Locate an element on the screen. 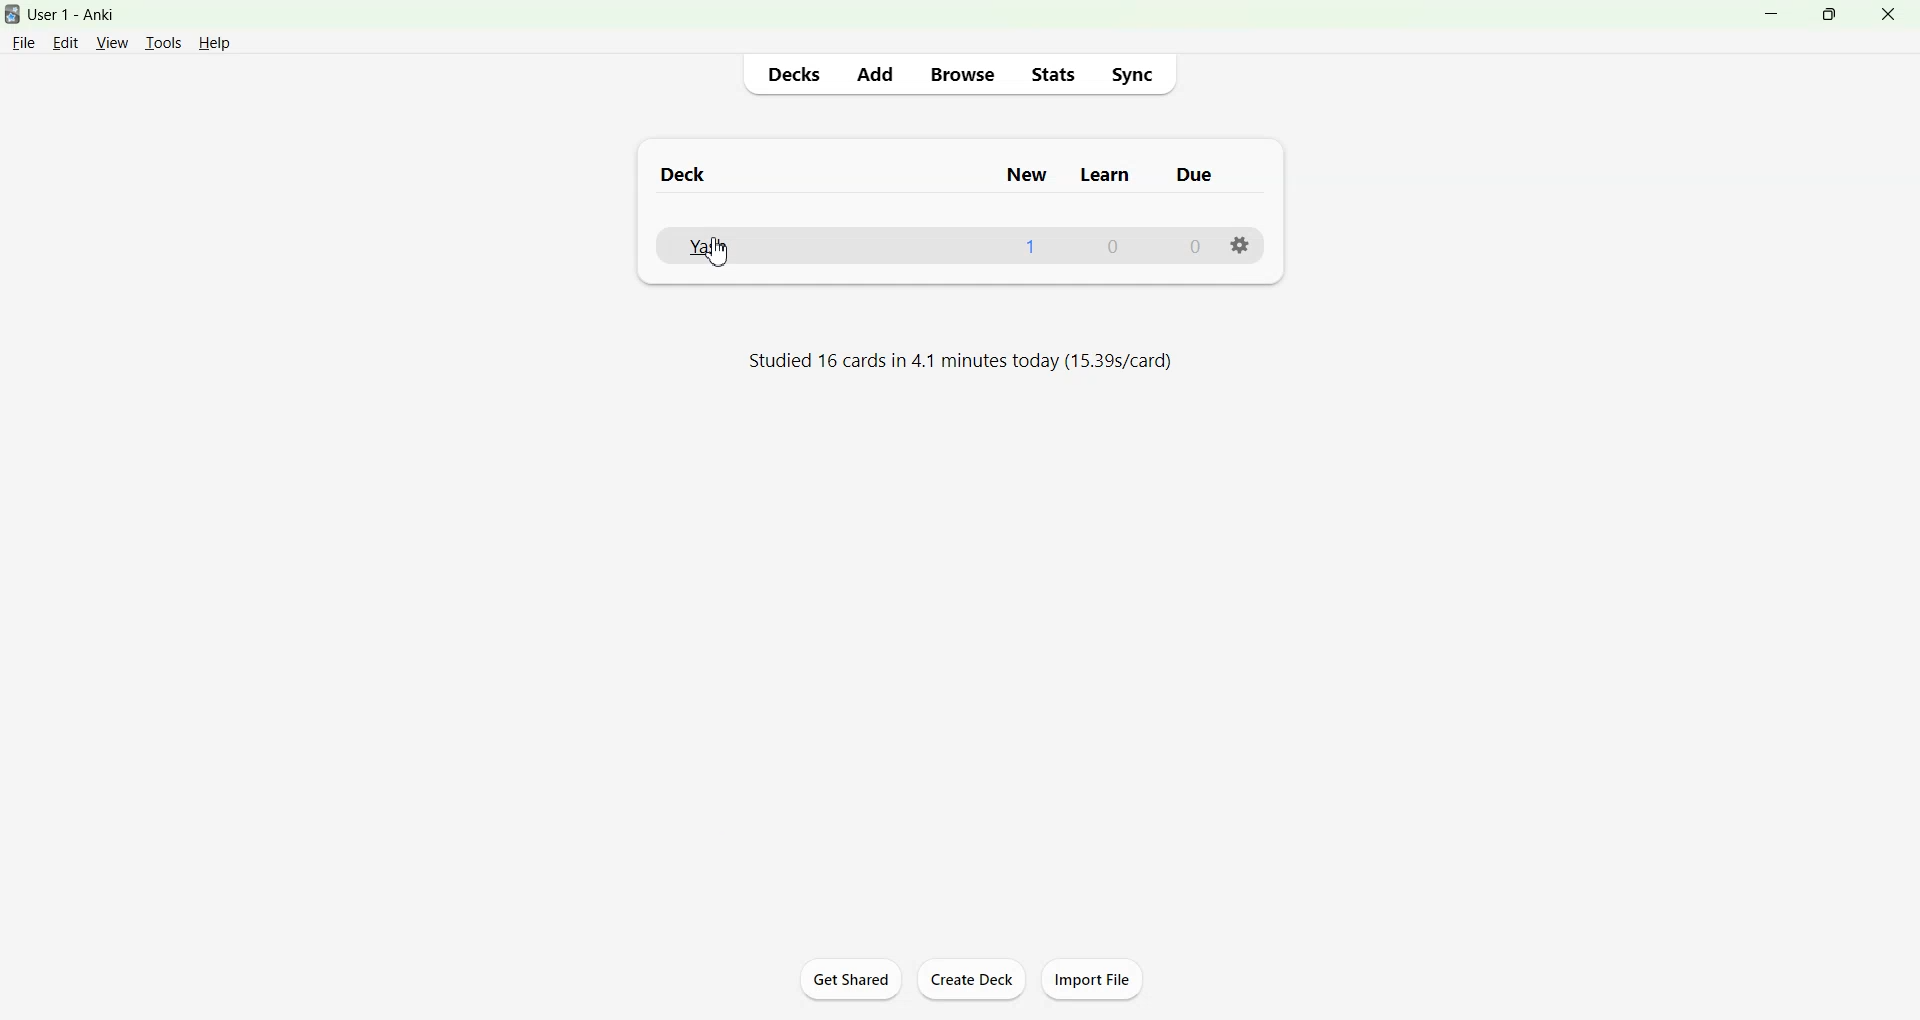 The height and width of the screenshot is (1020, 1920). Get Shared is located at coordinates (853, 978).